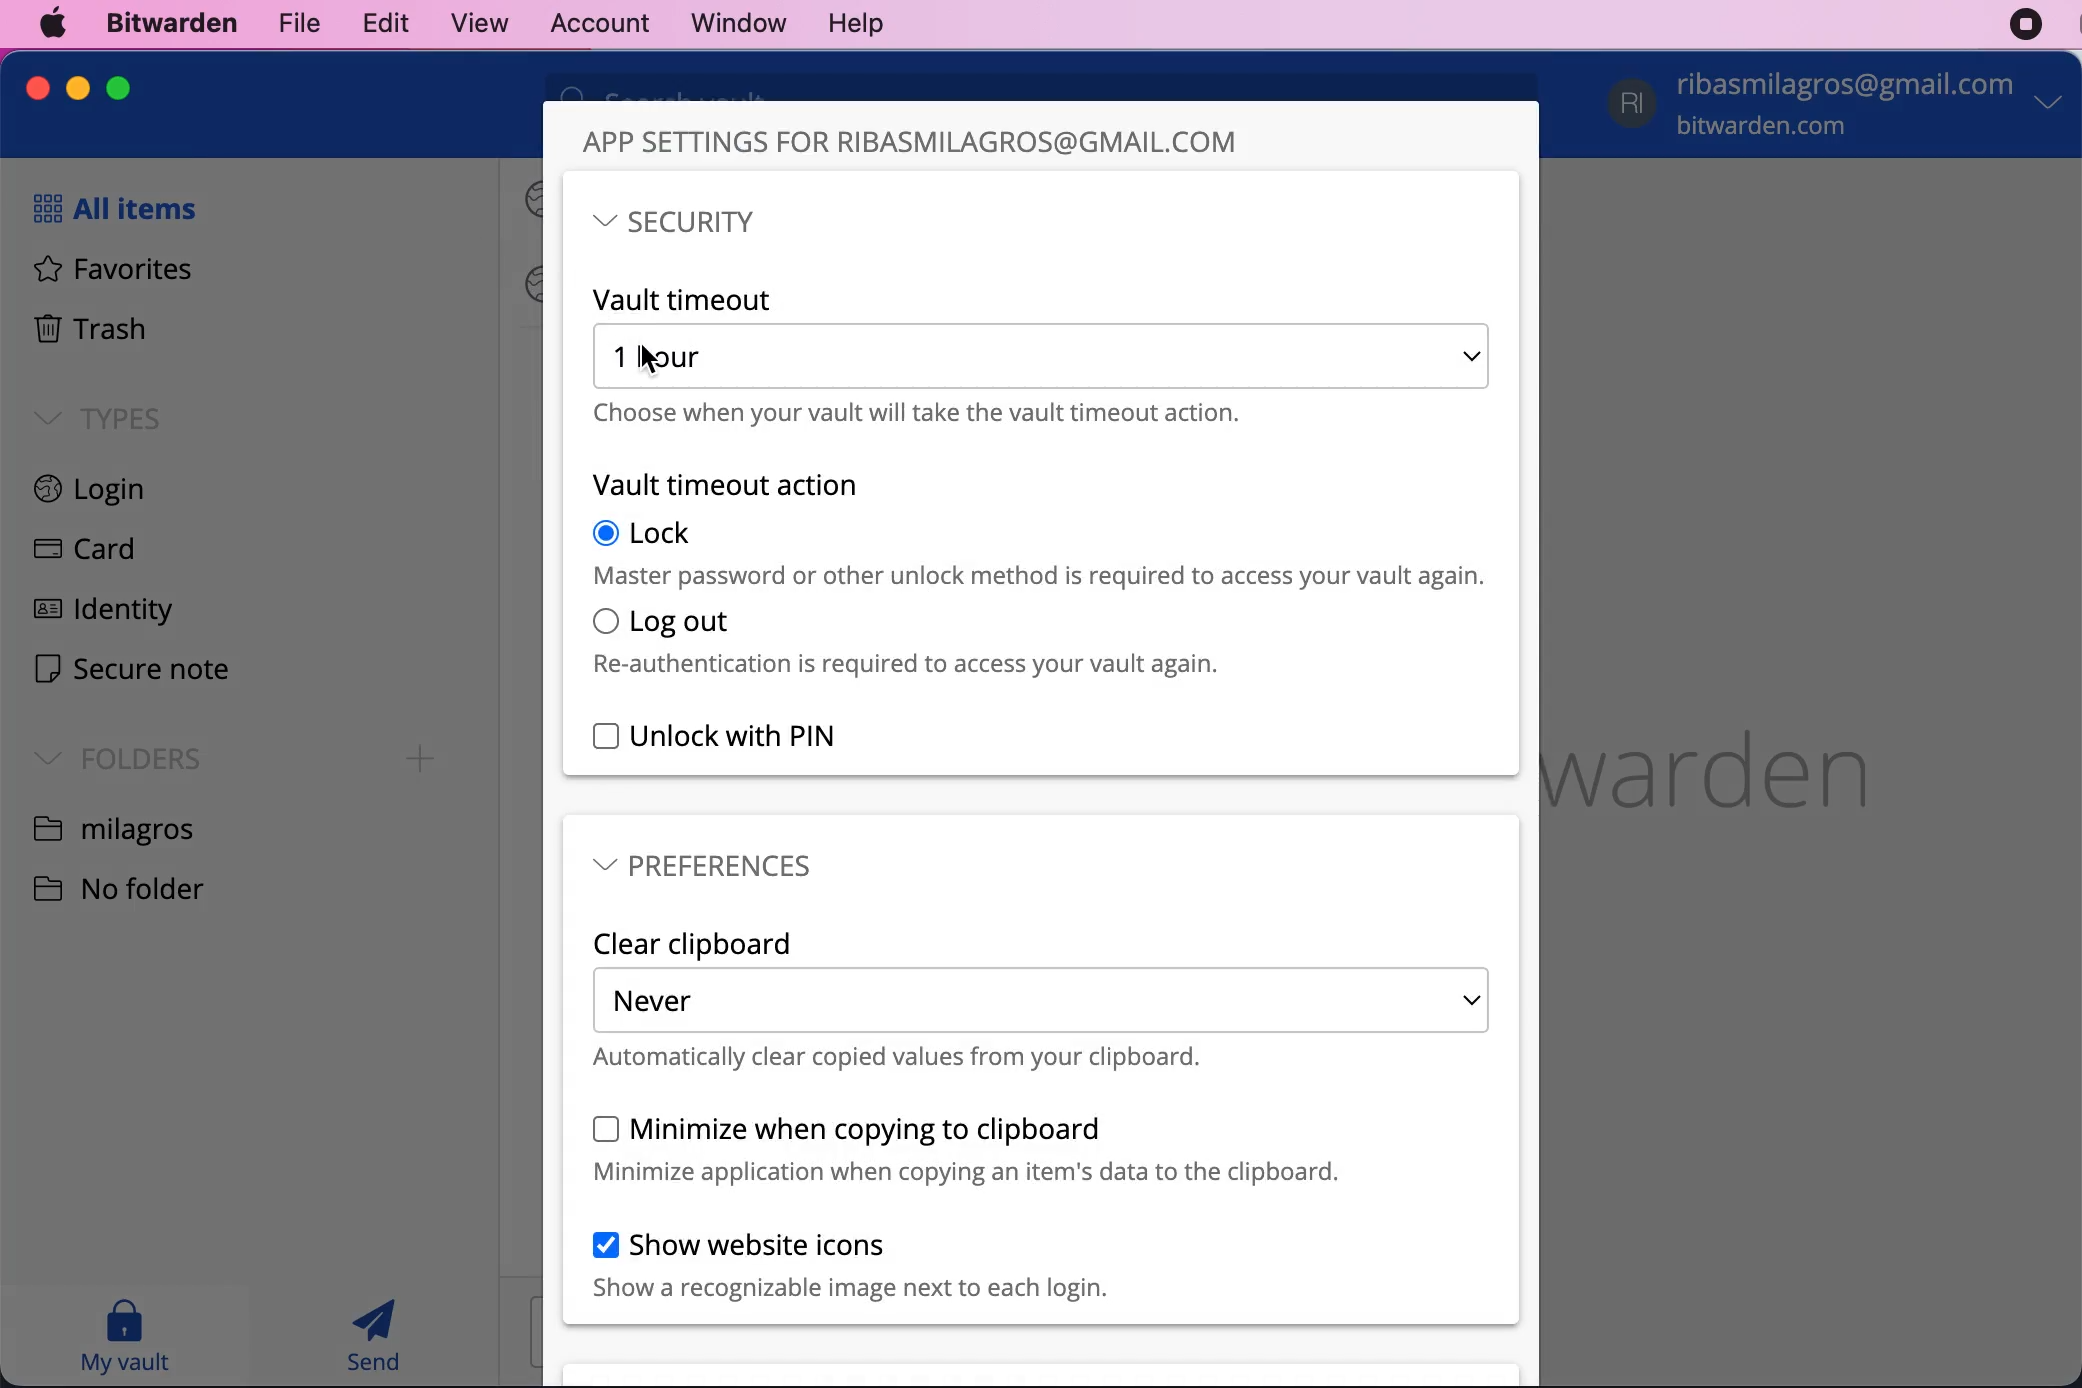  I want to click on types, so click(98, 417).